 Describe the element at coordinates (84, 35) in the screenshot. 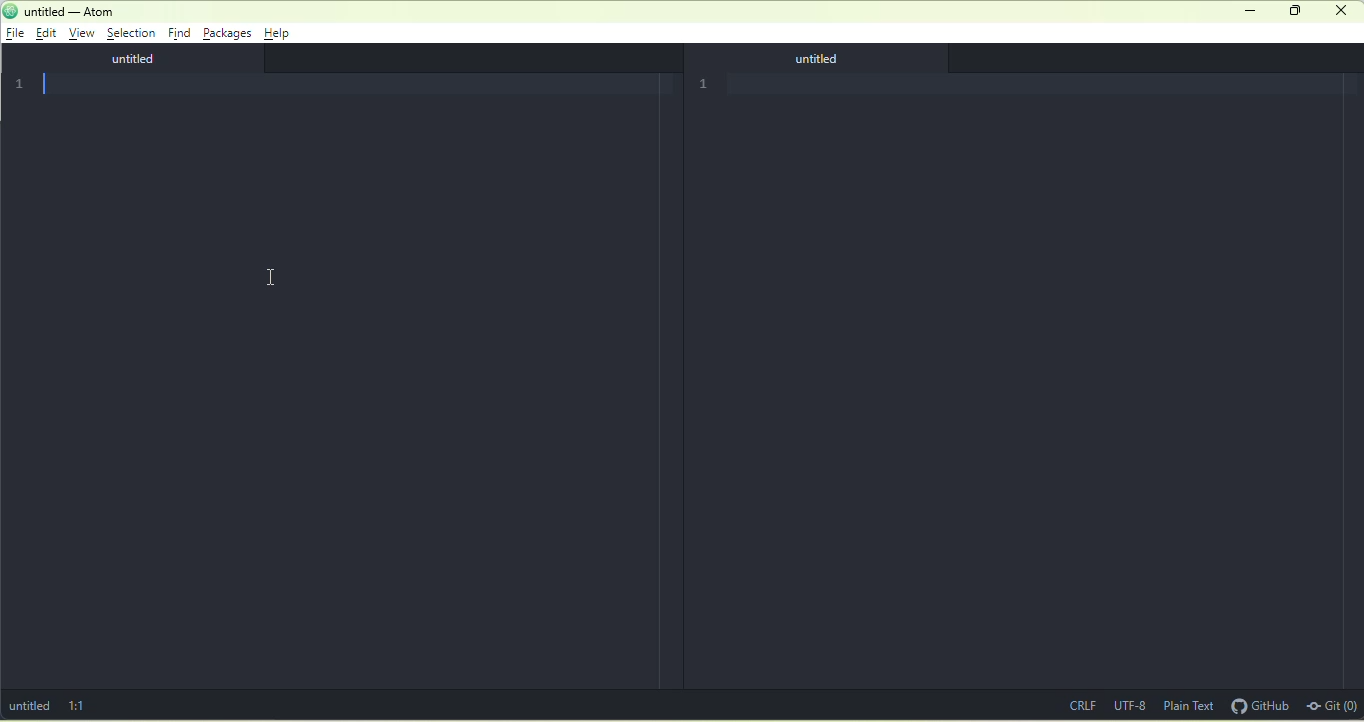

I see `view` at that location.